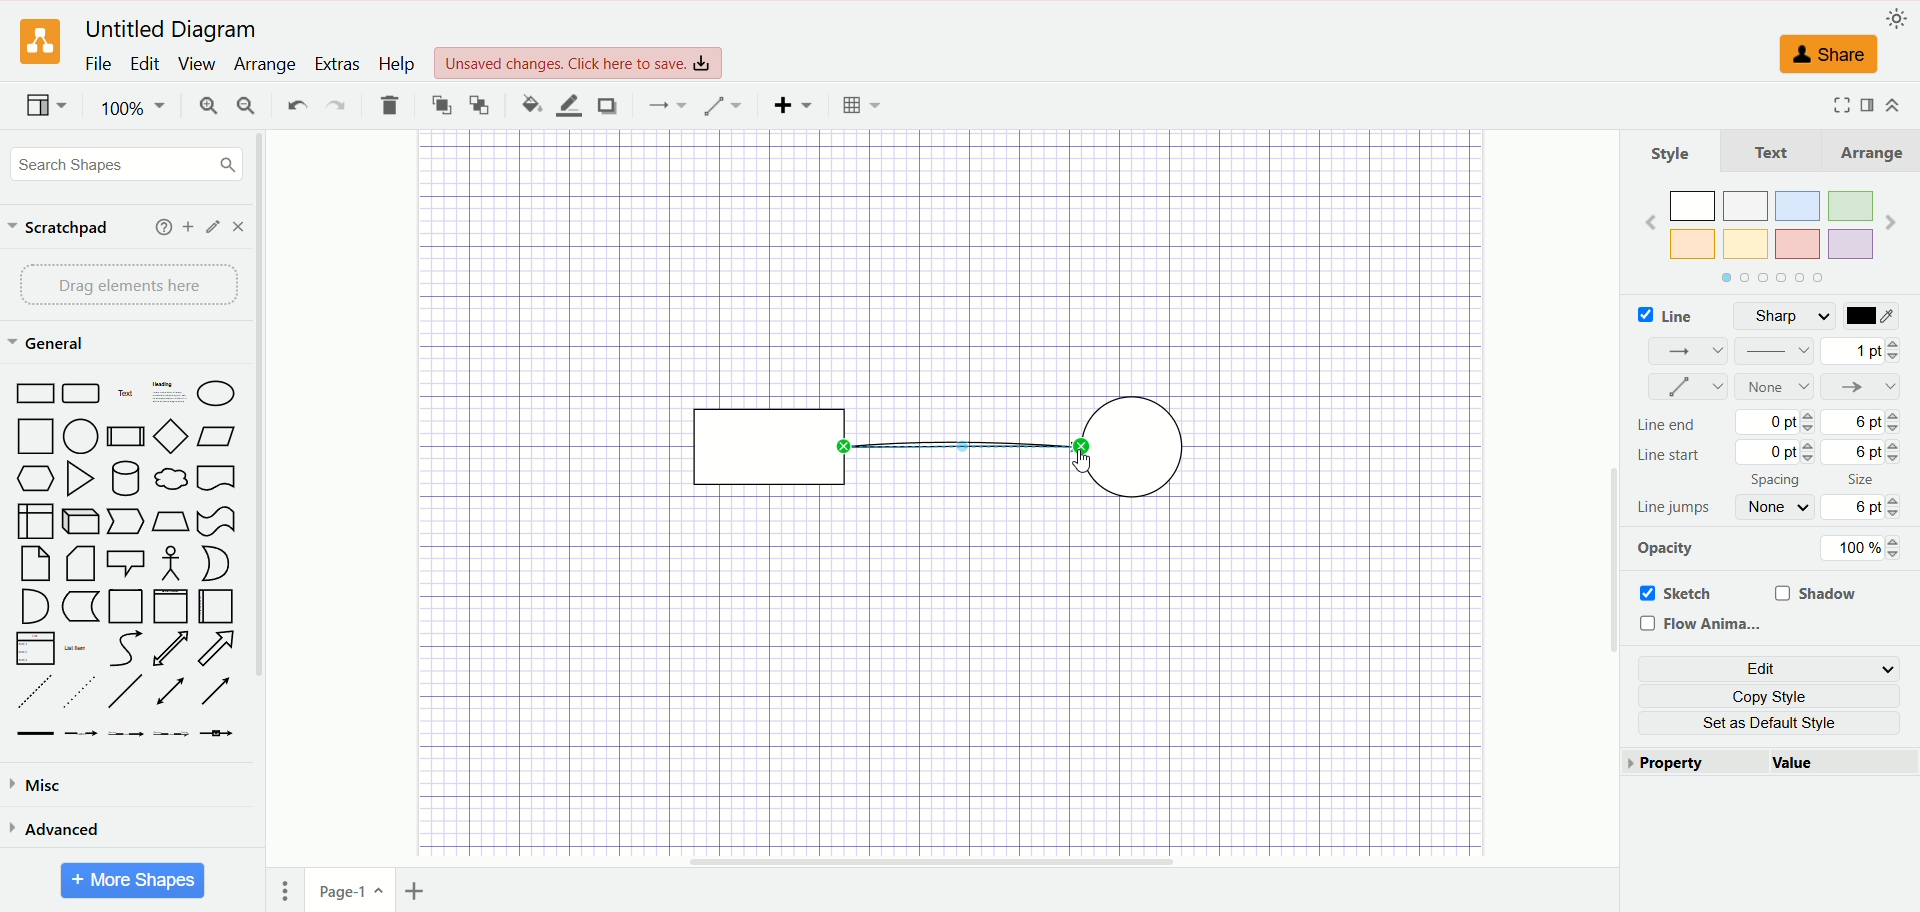 Image resolution: width=1920 pixels, height=912 pixels. Describe the element at coordinates (1774, 480) in the screenshot. I see `spacing` at that location.